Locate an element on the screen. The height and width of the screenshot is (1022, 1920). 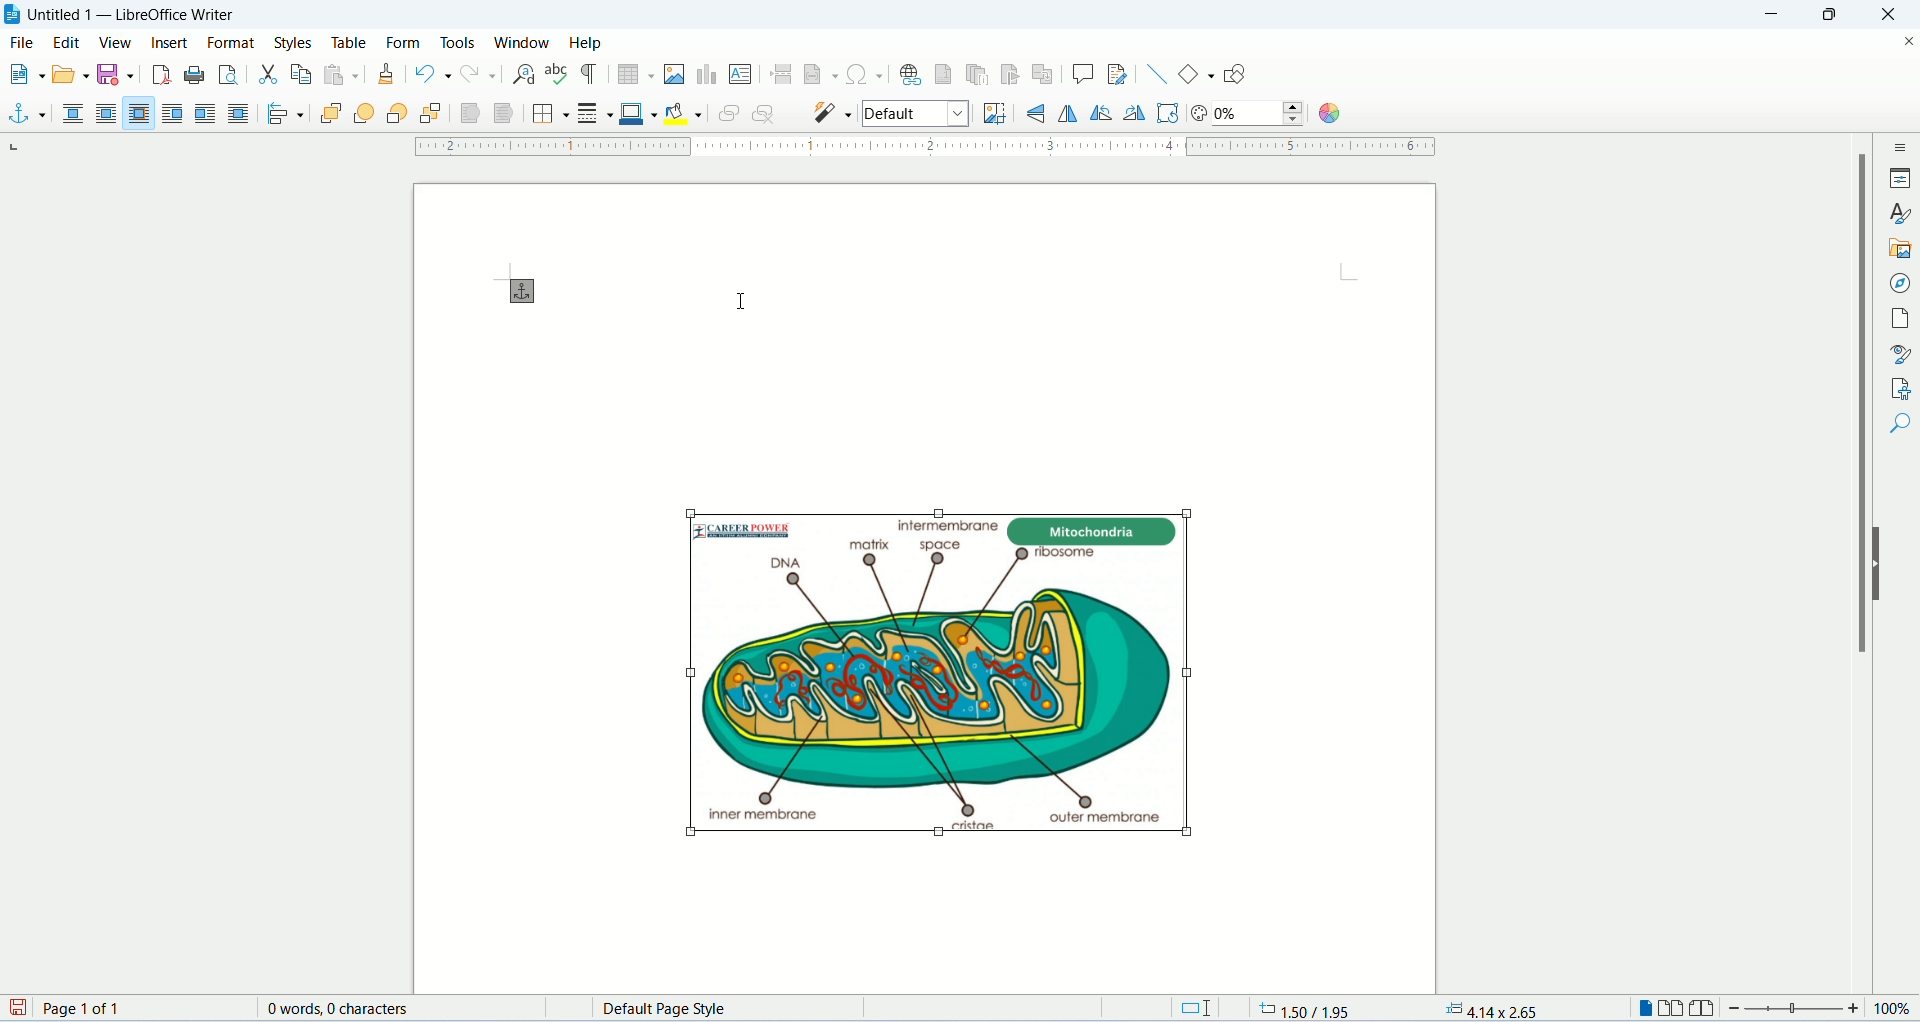
tools is located at coordinates (458, 44).